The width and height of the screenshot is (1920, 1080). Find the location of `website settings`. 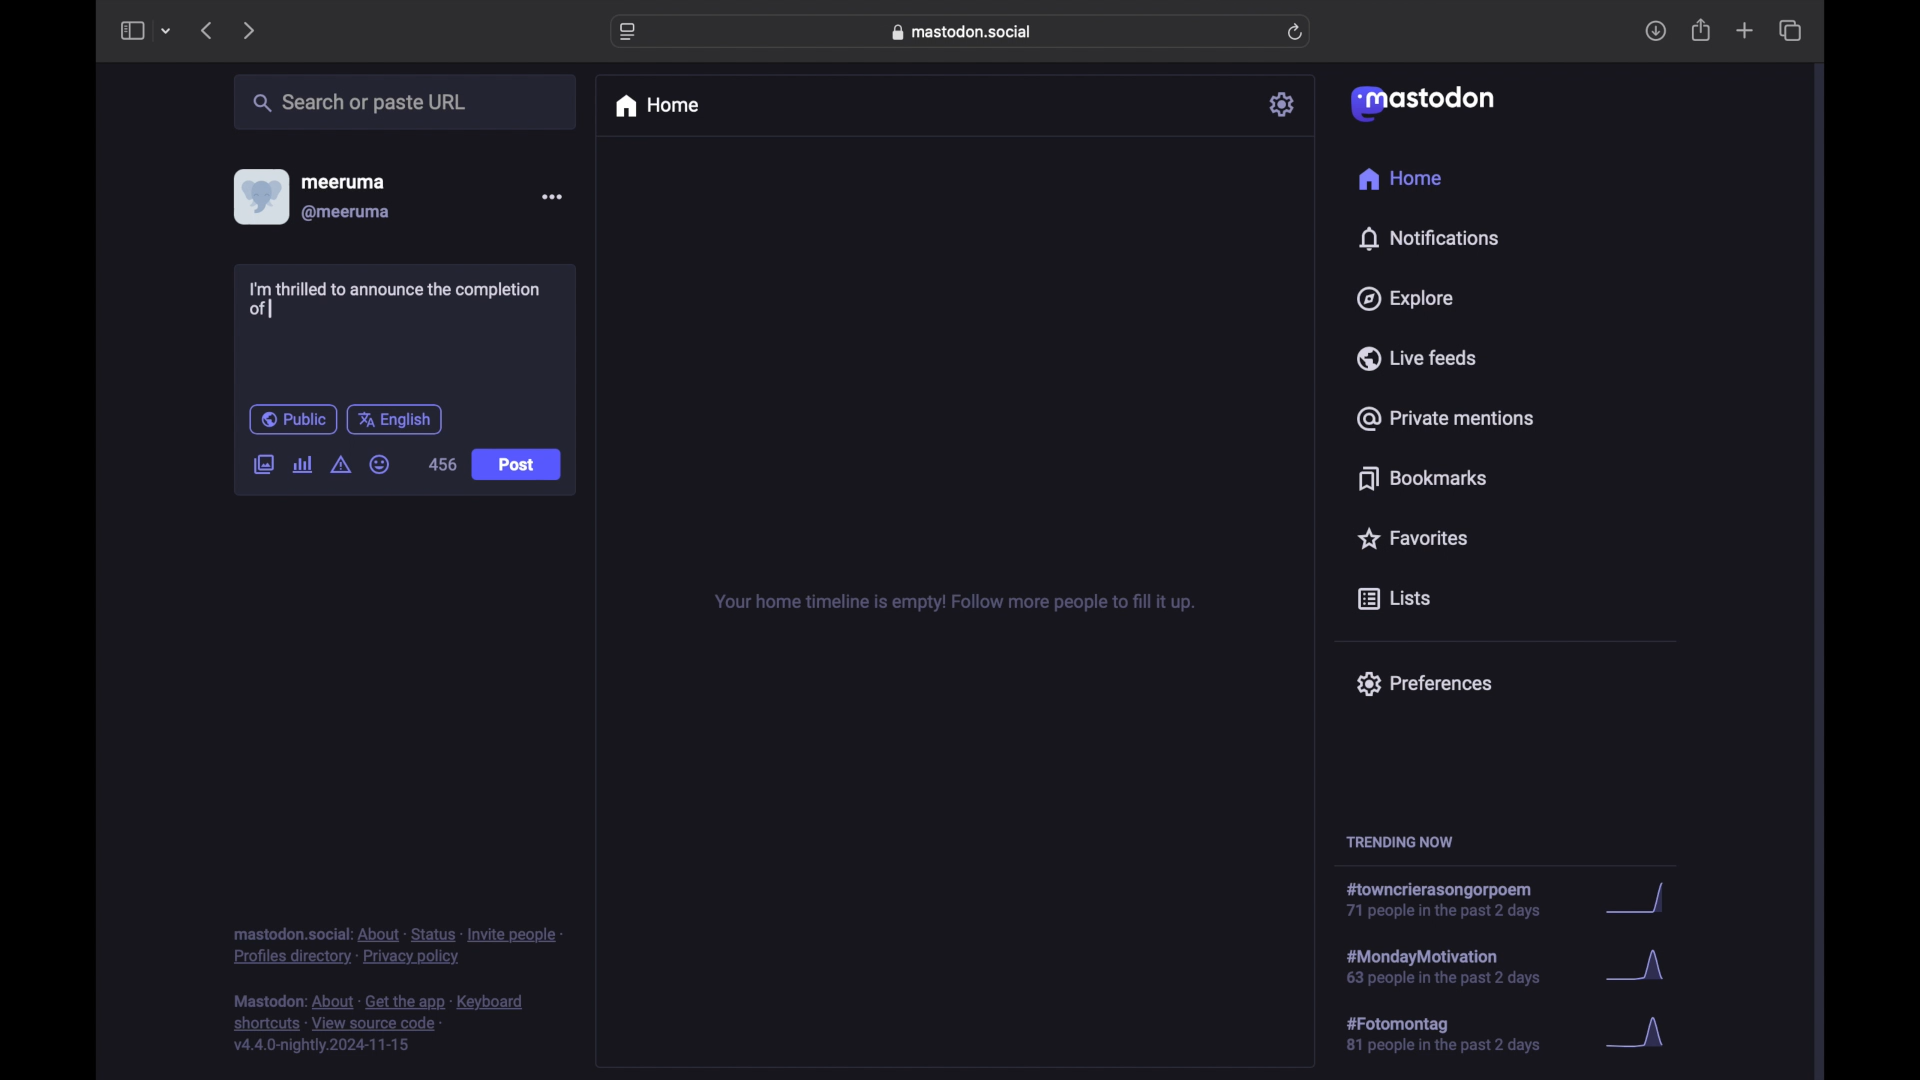

website settings is located at coordinates (628, 33).